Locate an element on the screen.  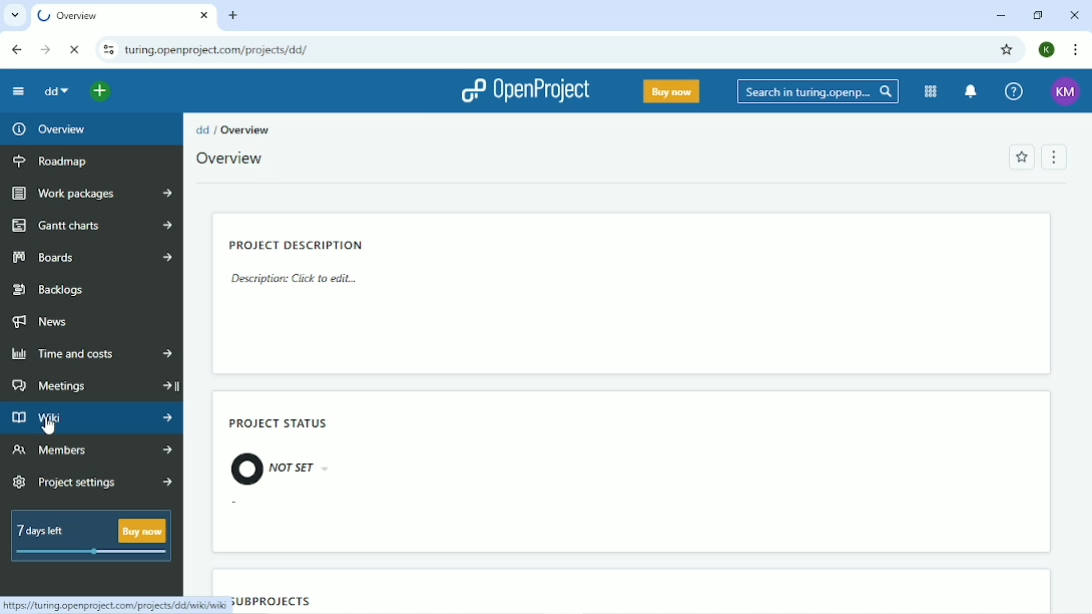
Menu is located at coordinates (1057, 156).